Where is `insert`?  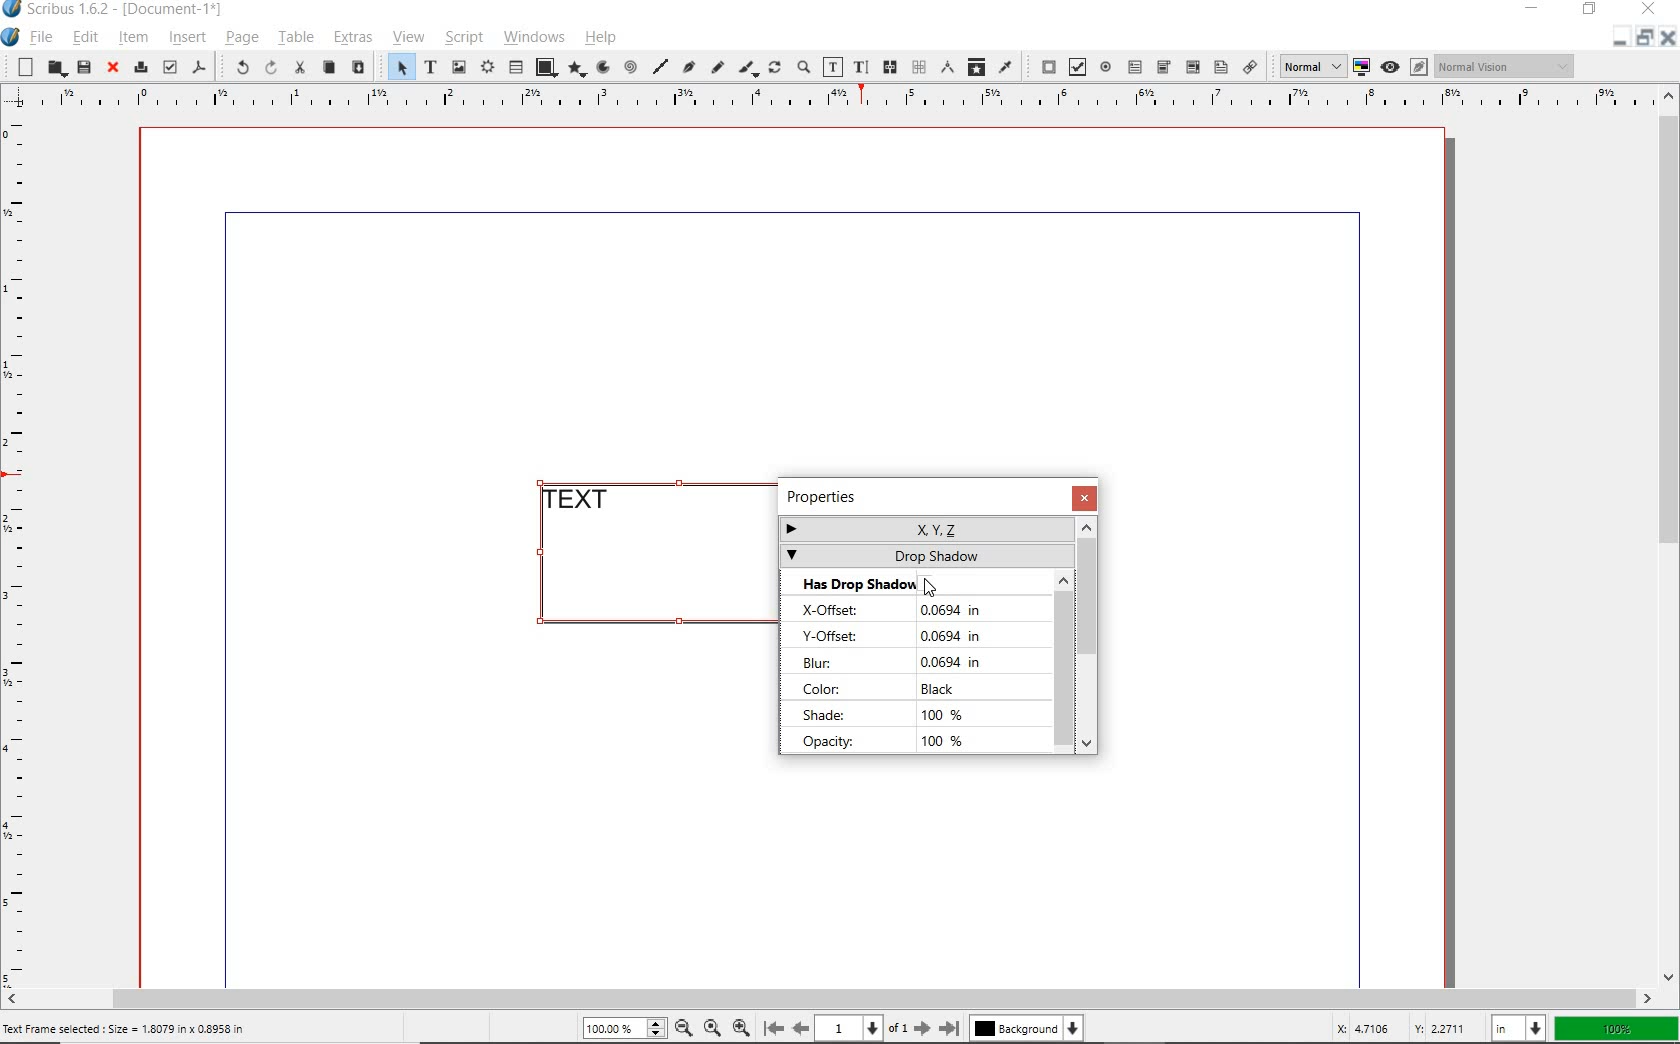
insert is located at coordinates (185, 37).